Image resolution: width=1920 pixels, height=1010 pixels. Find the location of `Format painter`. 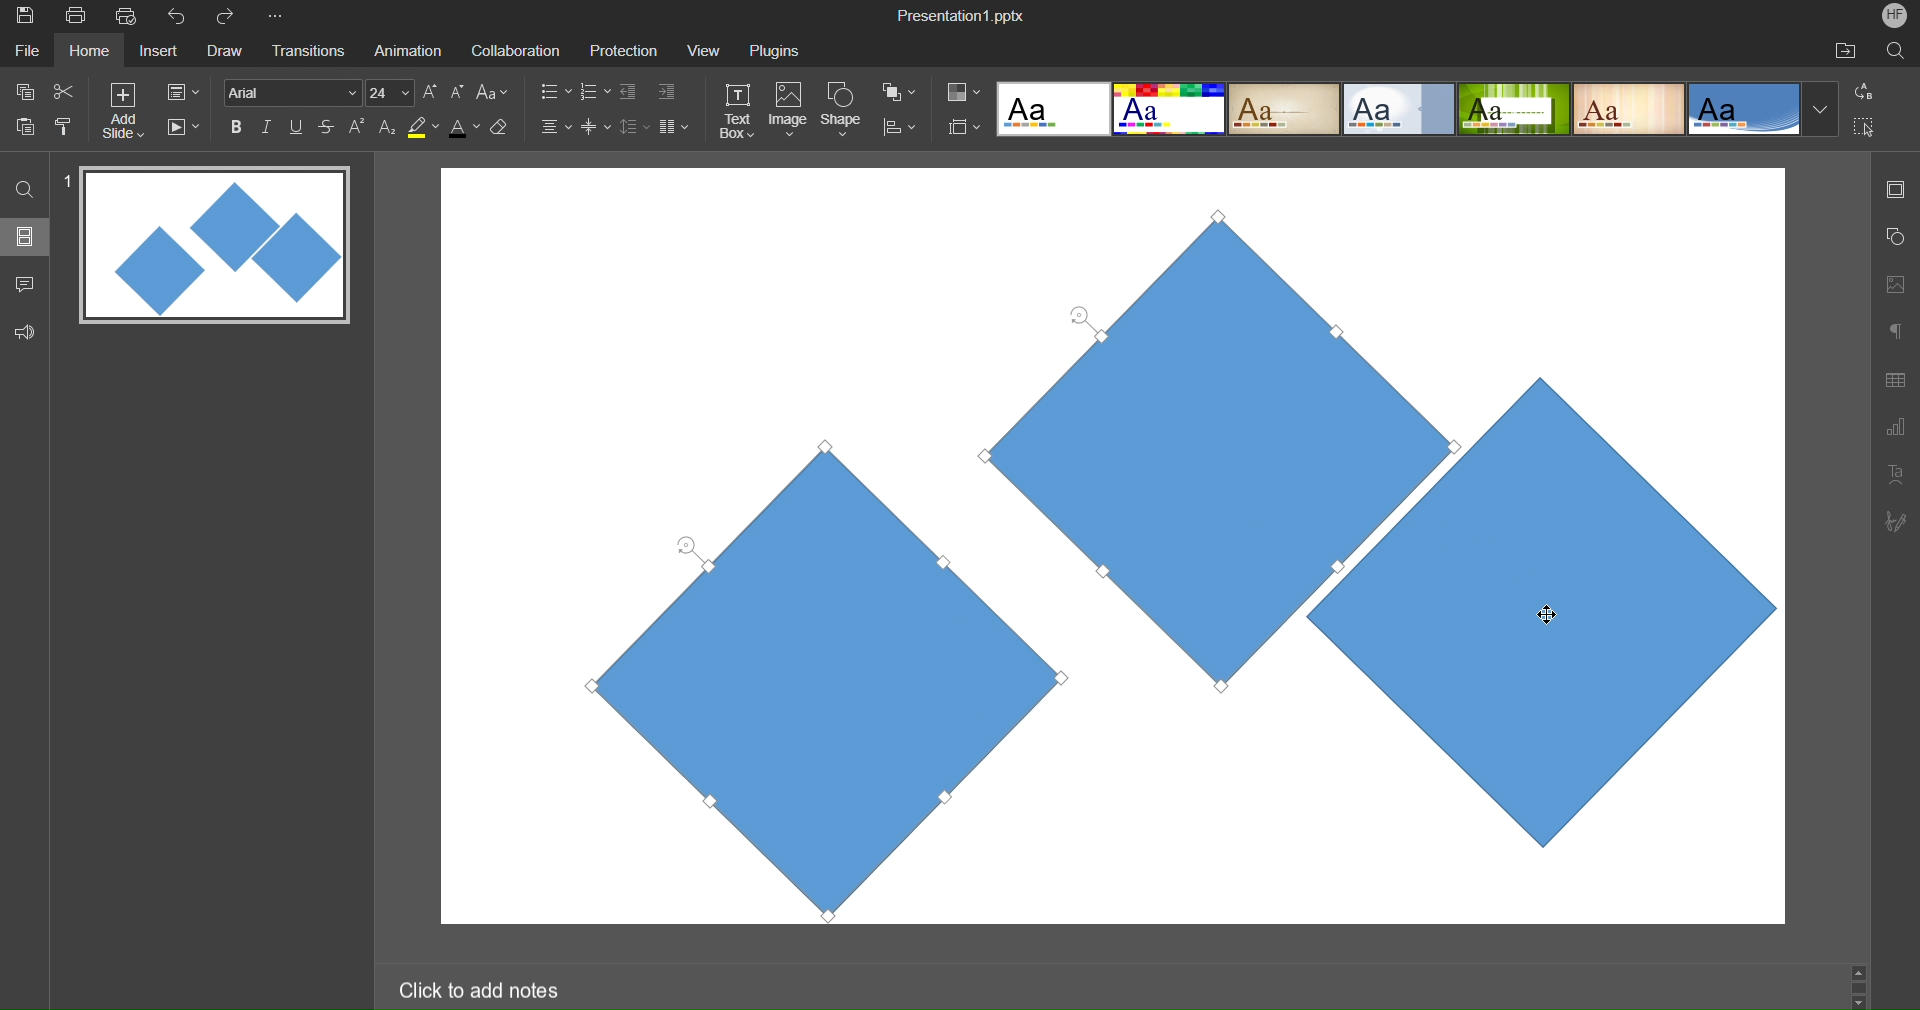

Format painter is located at coordinates (67, 126).